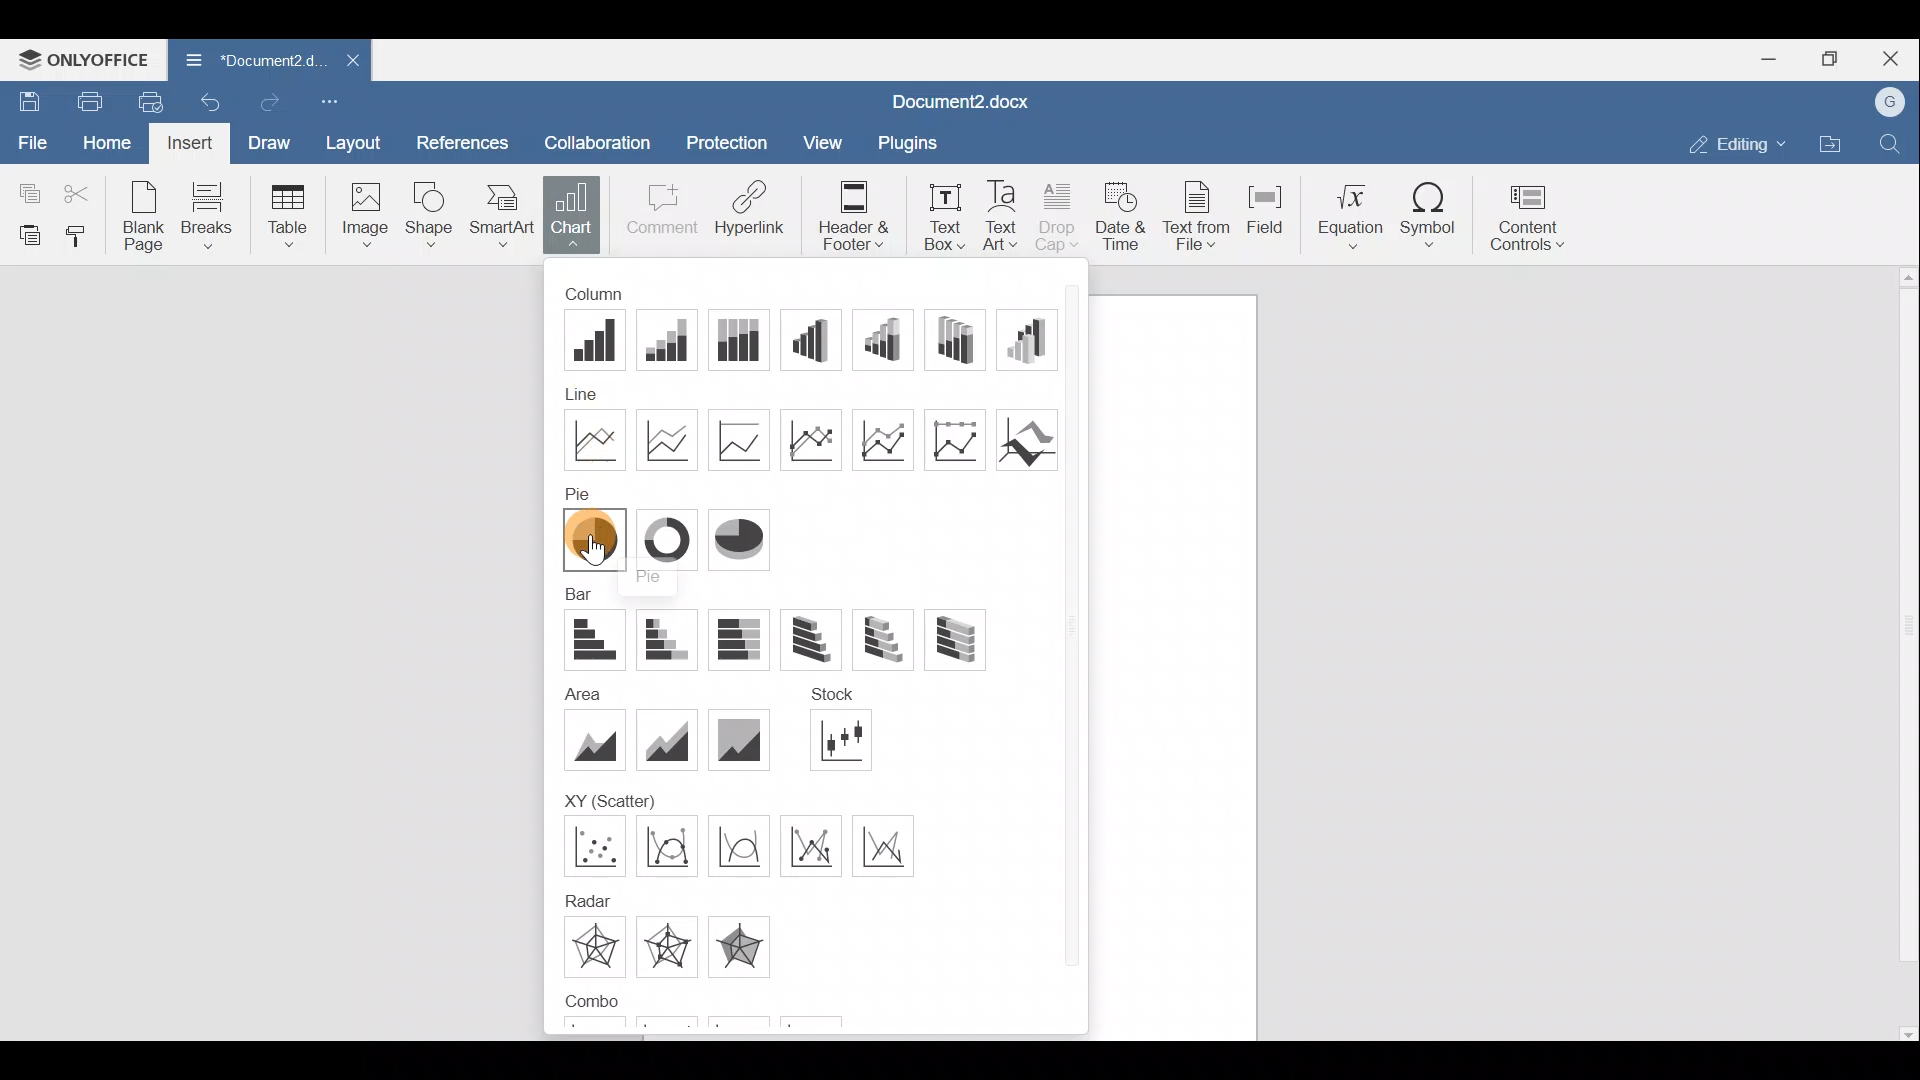 The height and width of the screenshot is (1080, 1920). Describe the element at coordinates (880, 439) in the screenshot. I see `Stacked Line with markers` at that location.